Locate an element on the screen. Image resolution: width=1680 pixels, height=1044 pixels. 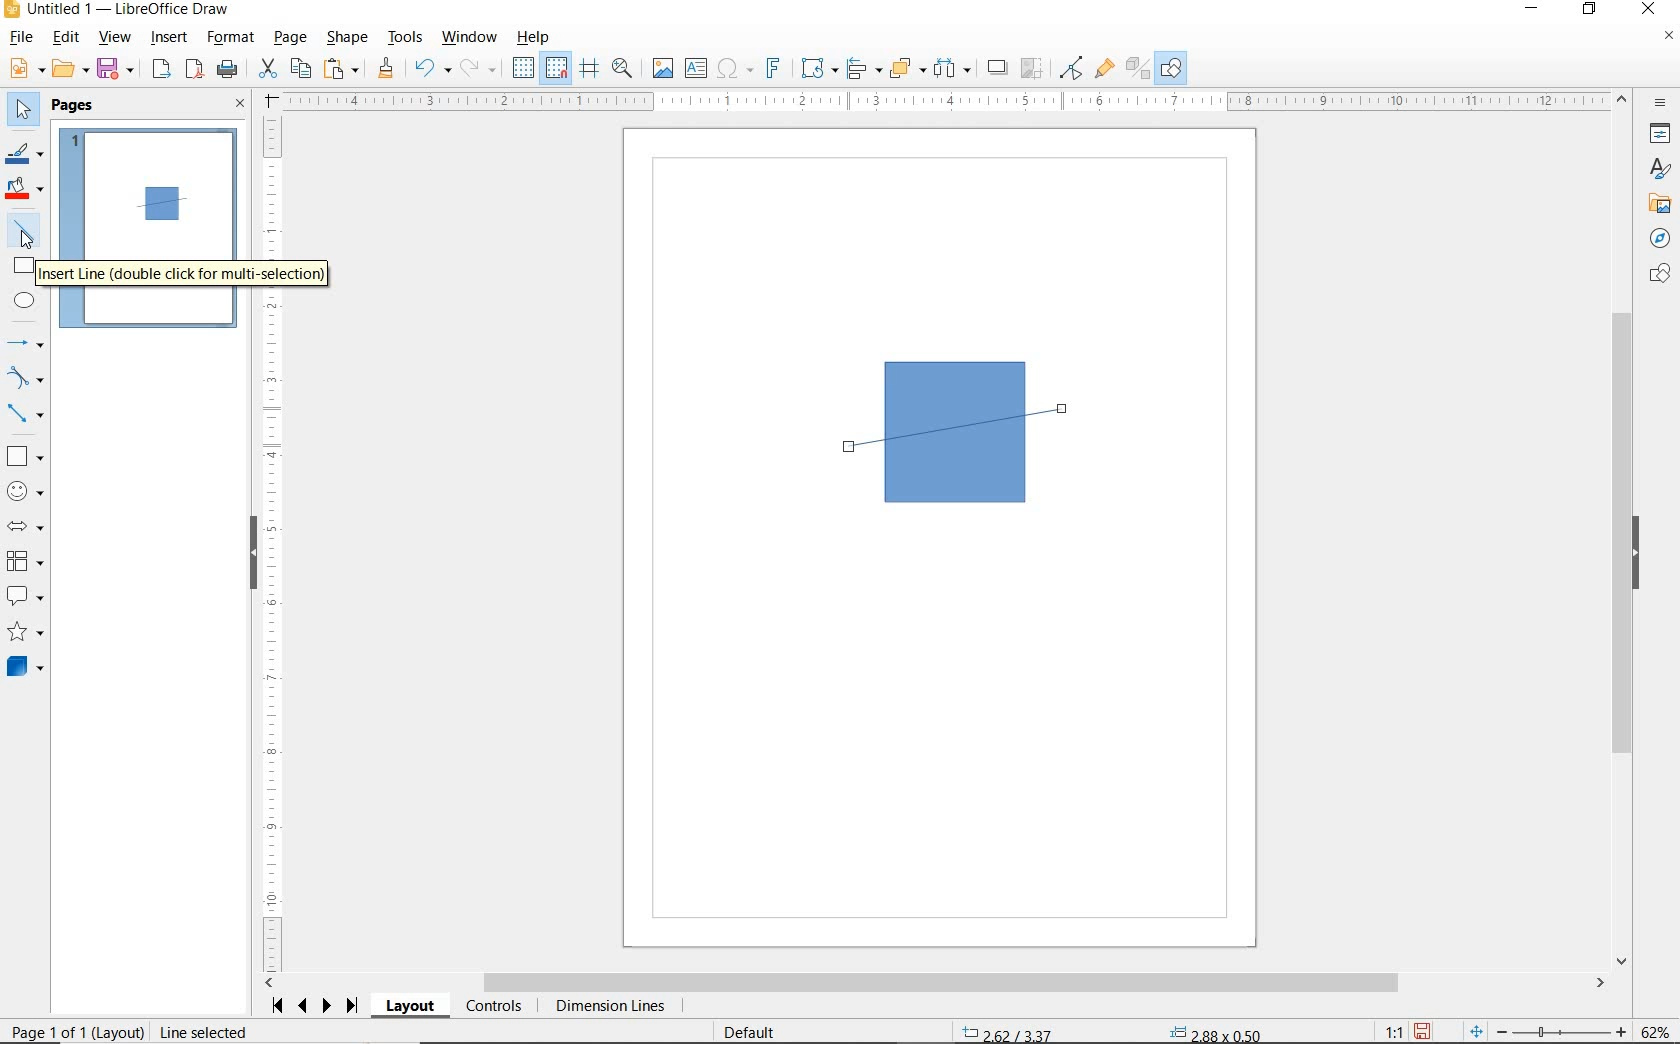
CROP IMAGE is located at coordinates (1033, 69).